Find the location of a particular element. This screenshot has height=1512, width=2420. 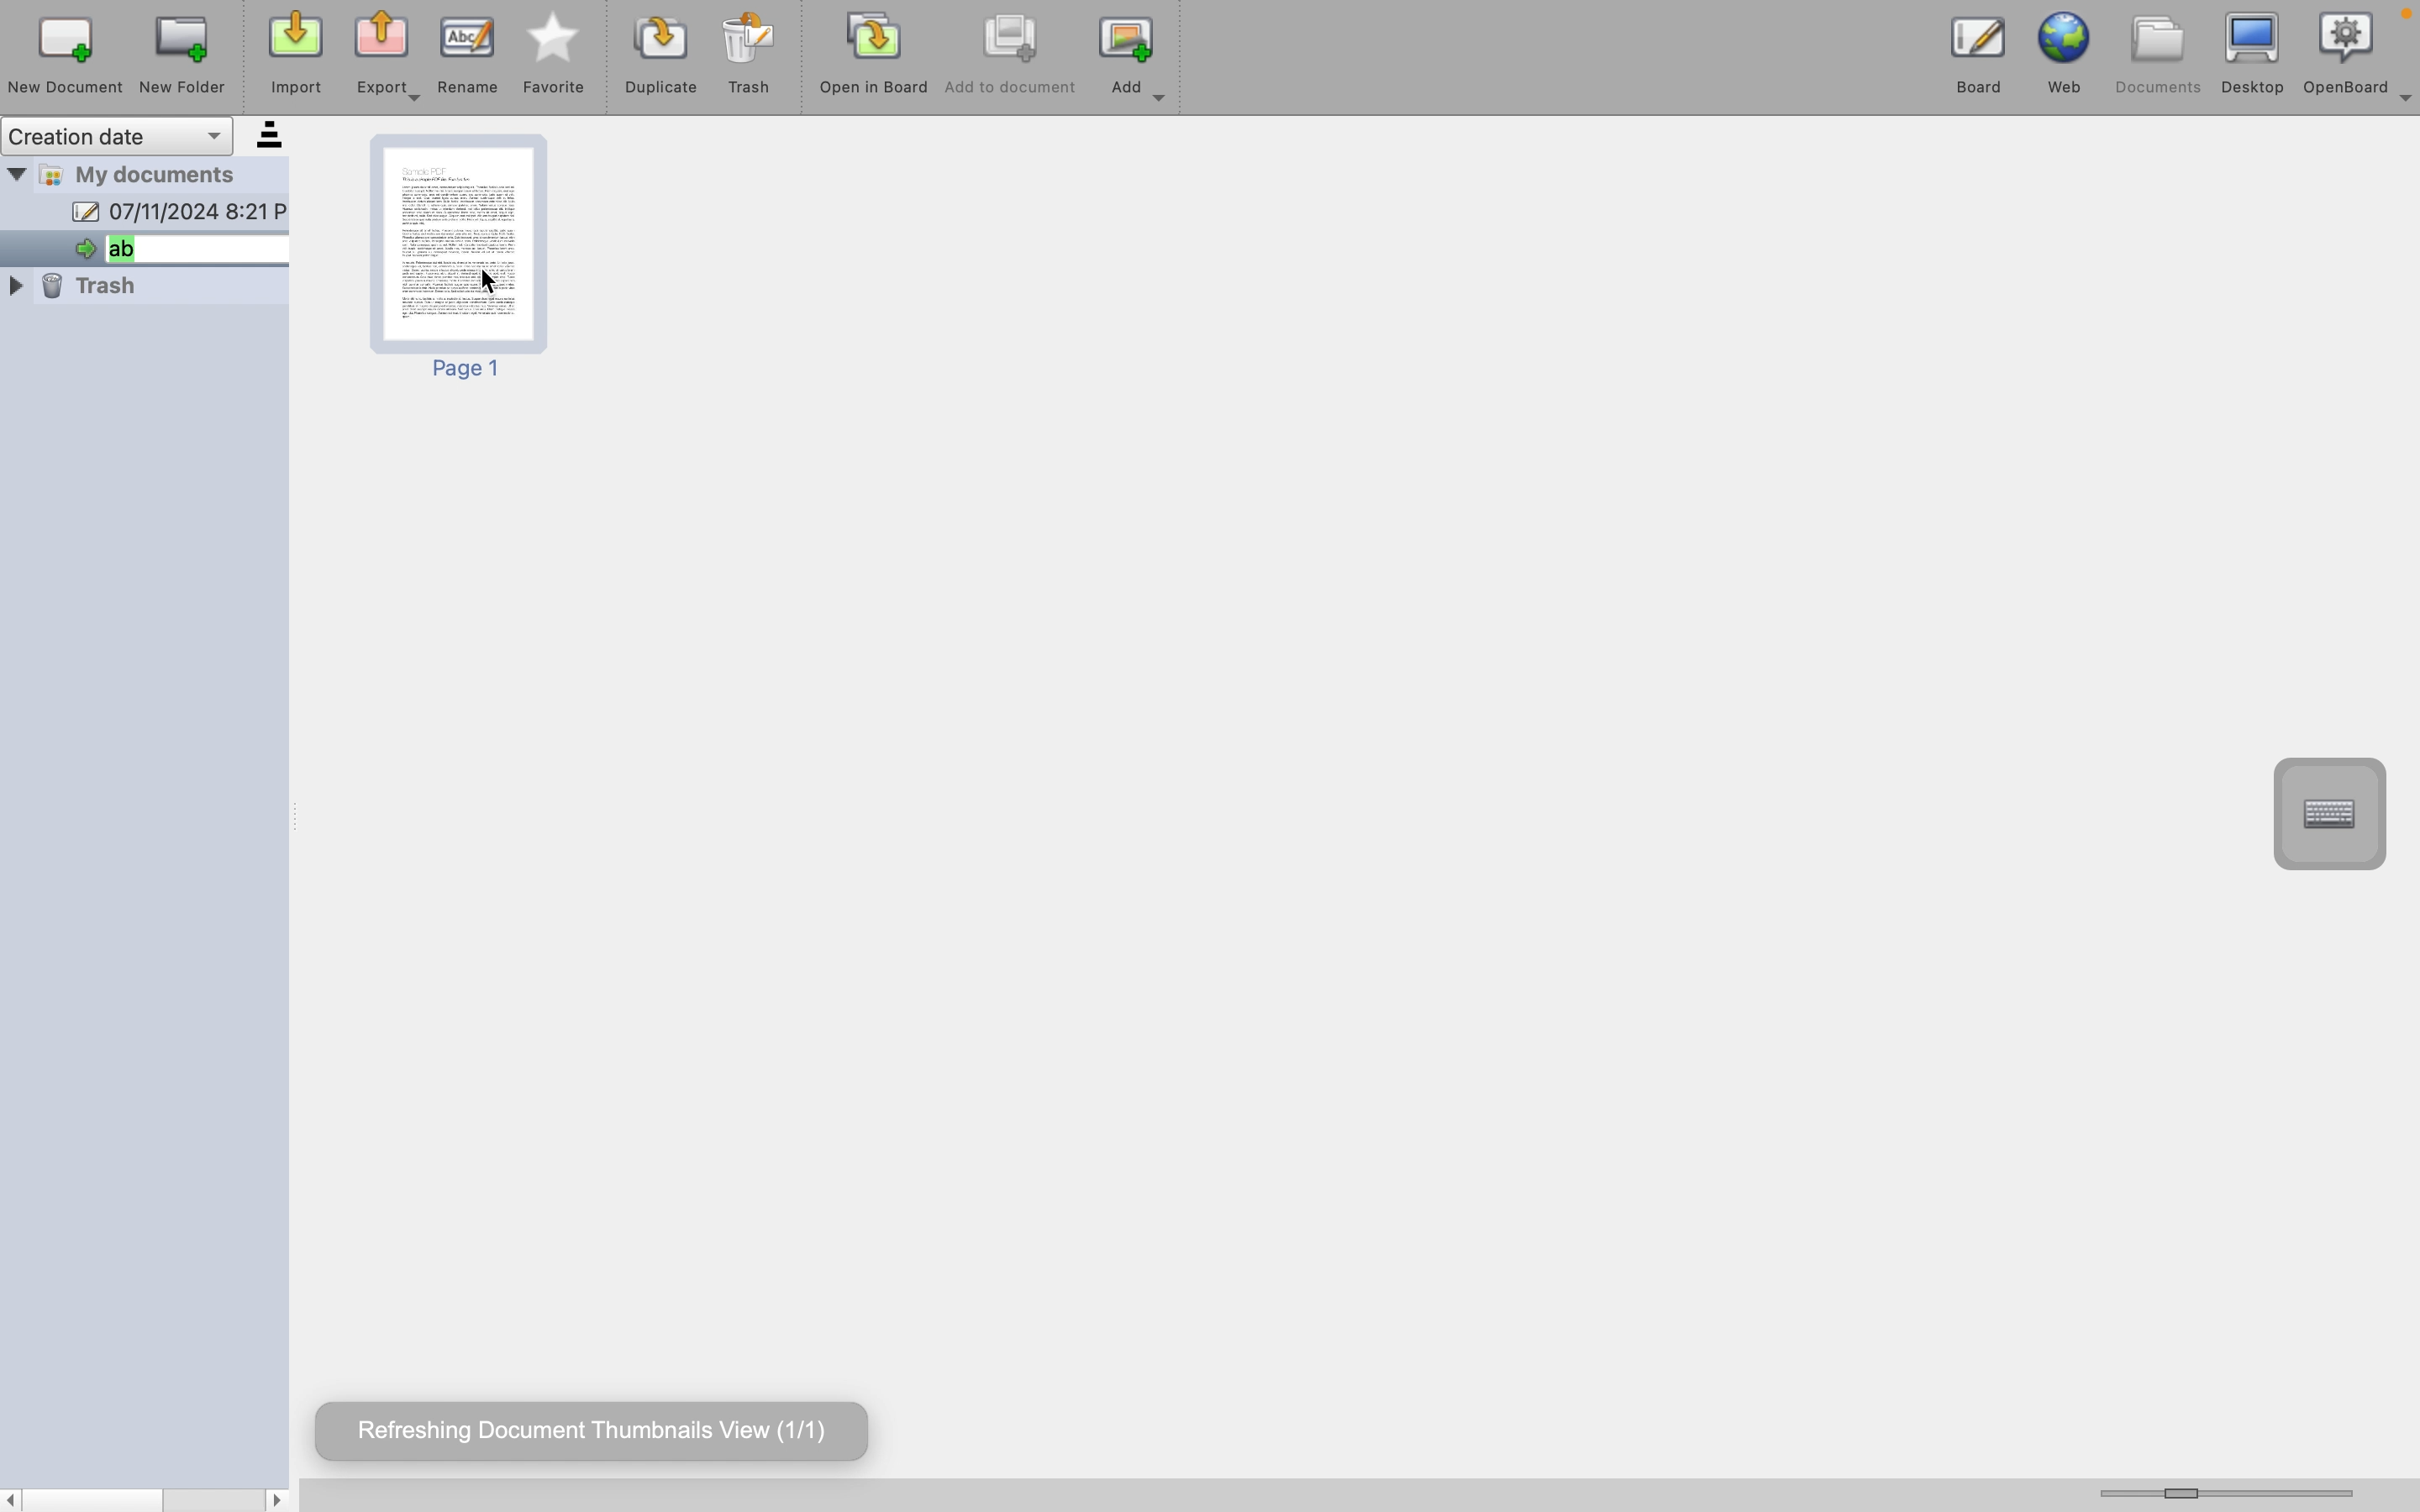

creation date is located at coordinates (147, 135).